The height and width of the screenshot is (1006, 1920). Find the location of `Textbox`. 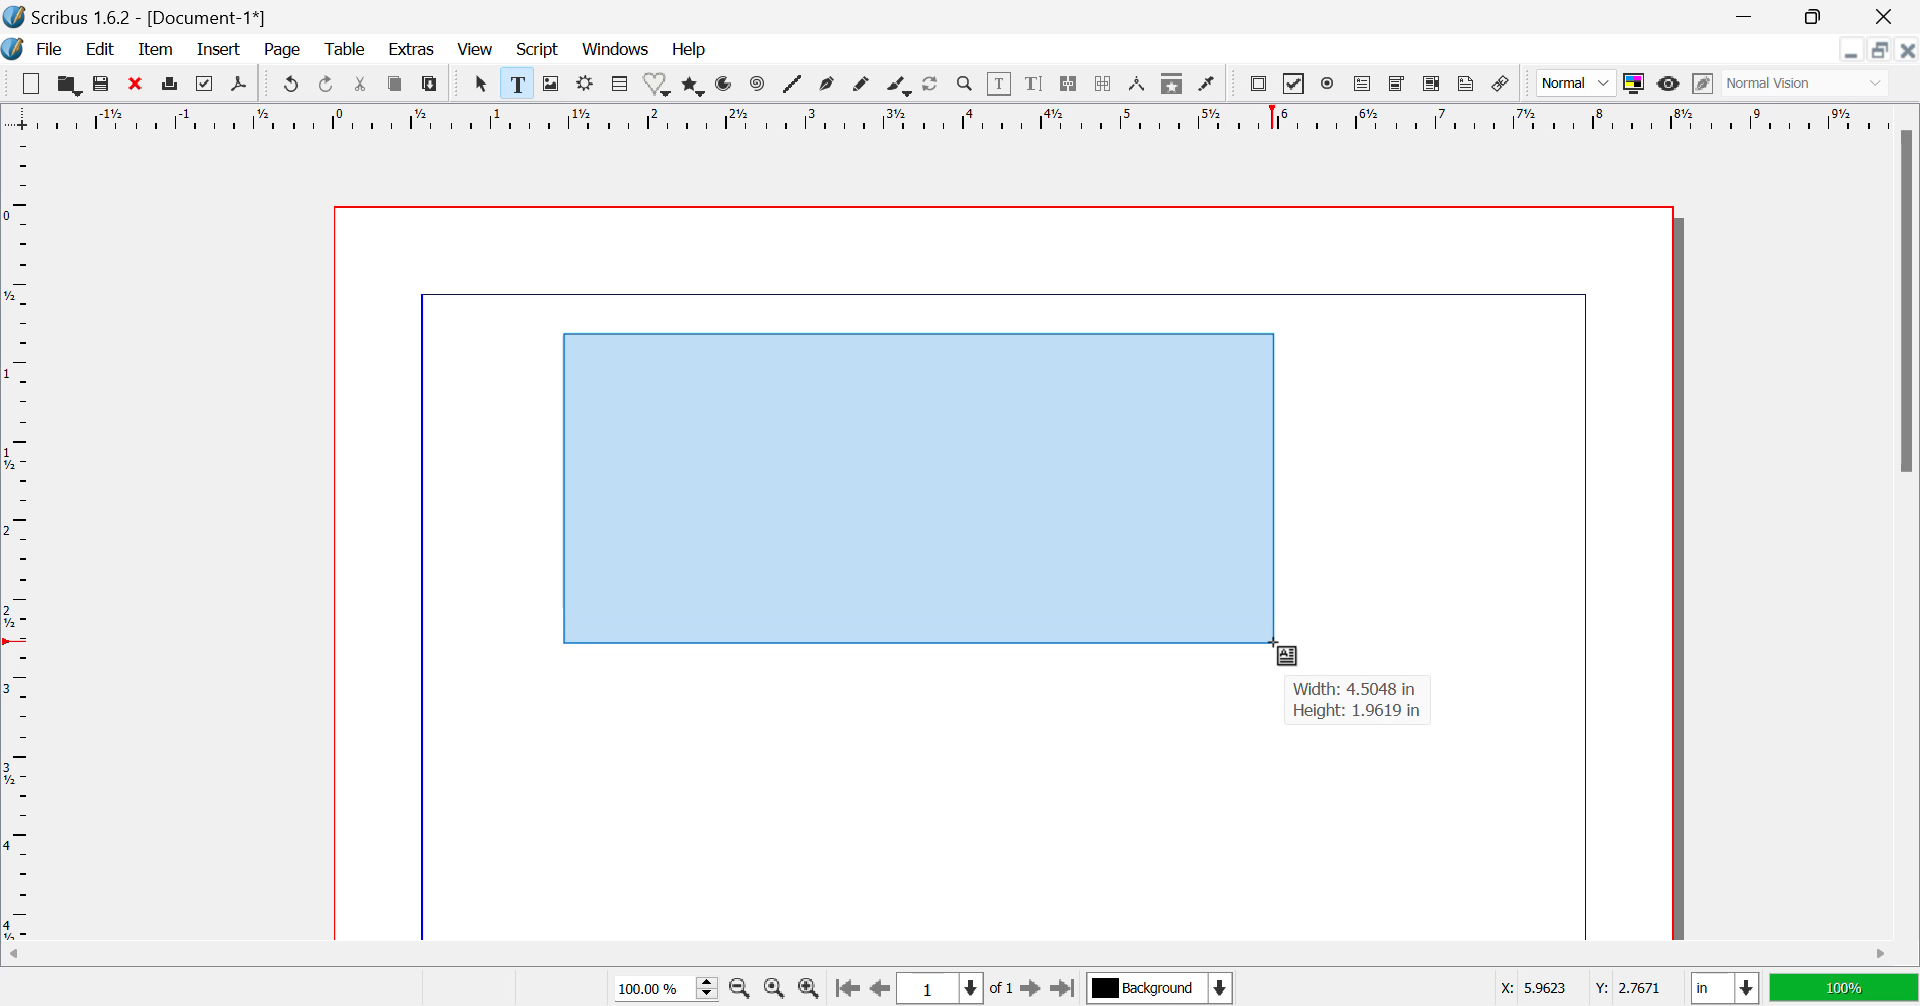

Textbox is located at coordinates (913, 486).